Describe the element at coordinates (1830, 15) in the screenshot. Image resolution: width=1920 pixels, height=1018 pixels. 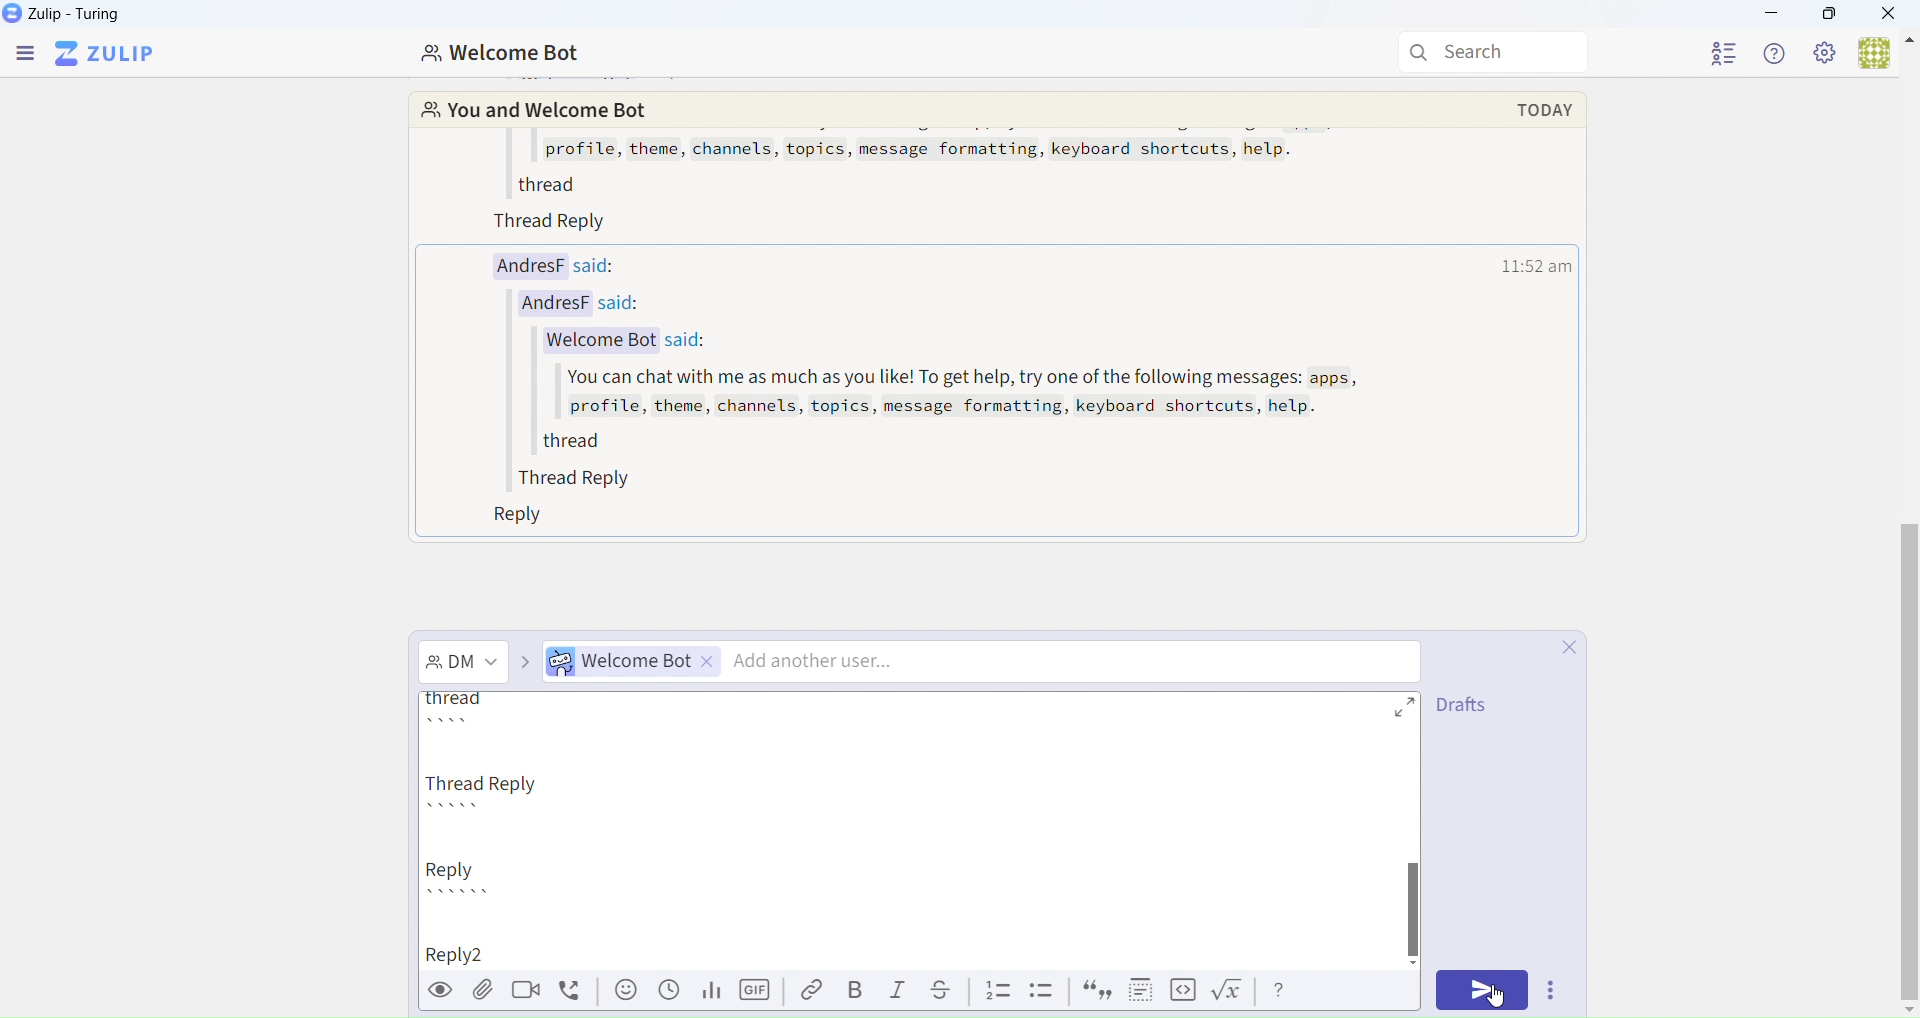
I see `Box` at that location.